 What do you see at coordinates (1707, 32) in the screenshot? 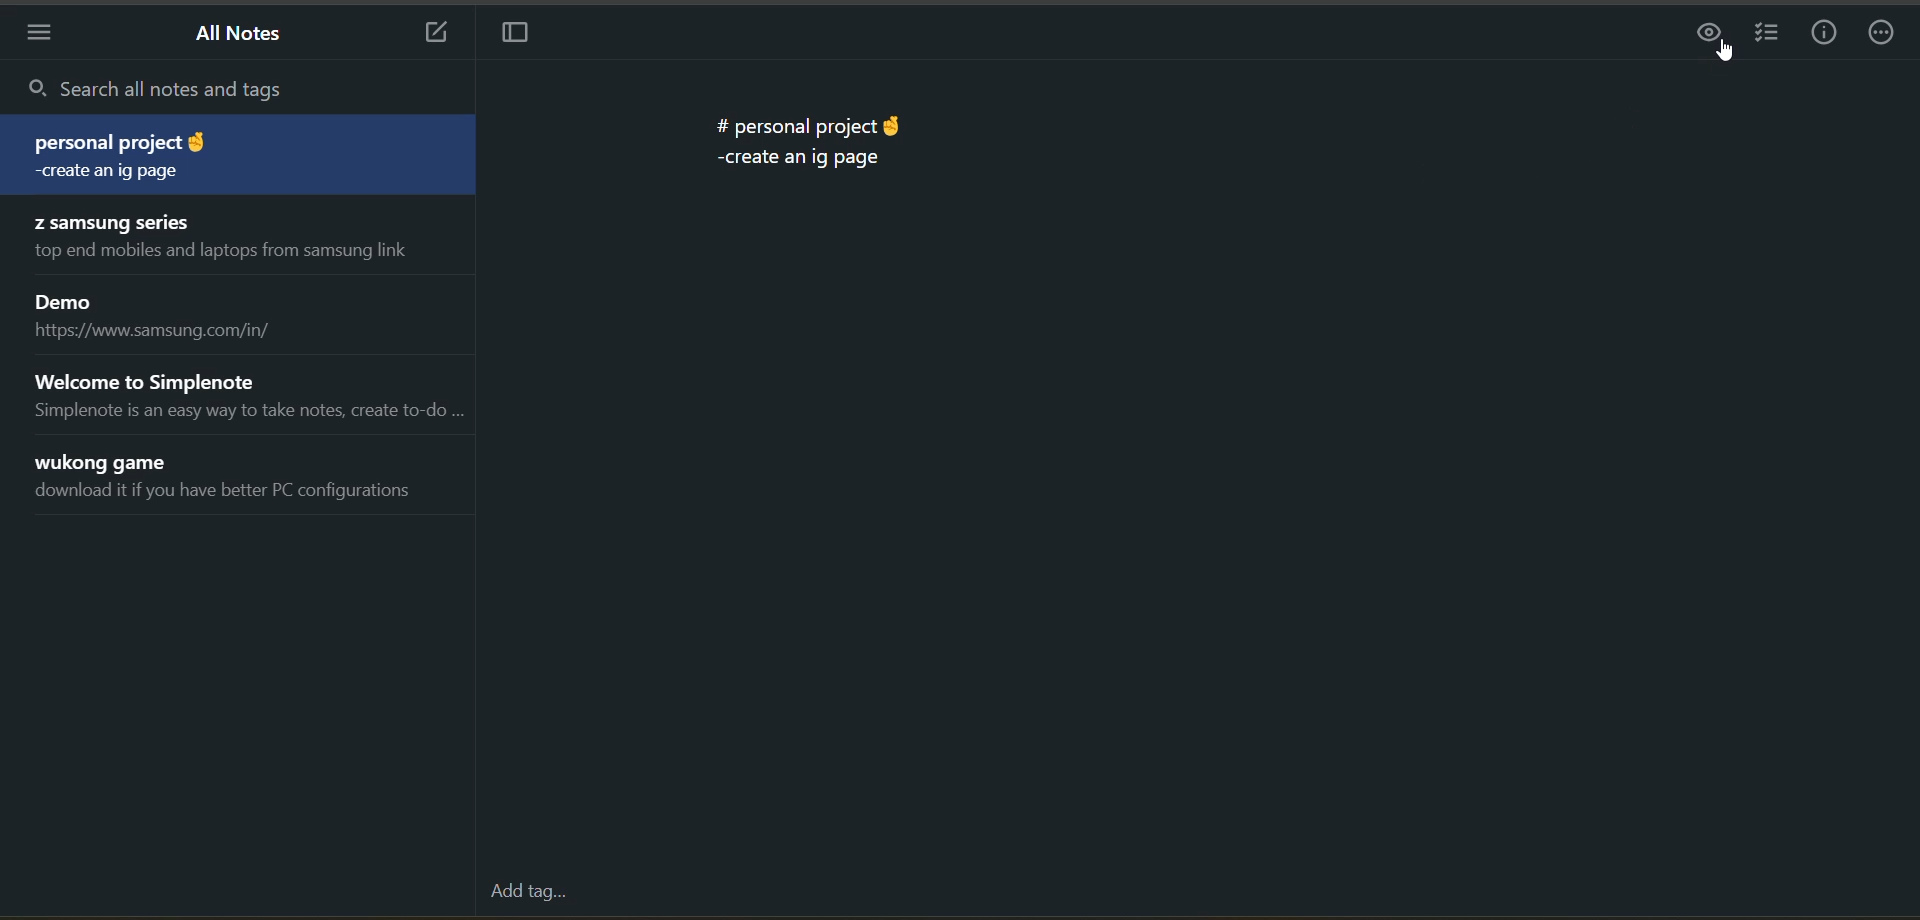
I see `preview` at bounding box center [1707, 32].